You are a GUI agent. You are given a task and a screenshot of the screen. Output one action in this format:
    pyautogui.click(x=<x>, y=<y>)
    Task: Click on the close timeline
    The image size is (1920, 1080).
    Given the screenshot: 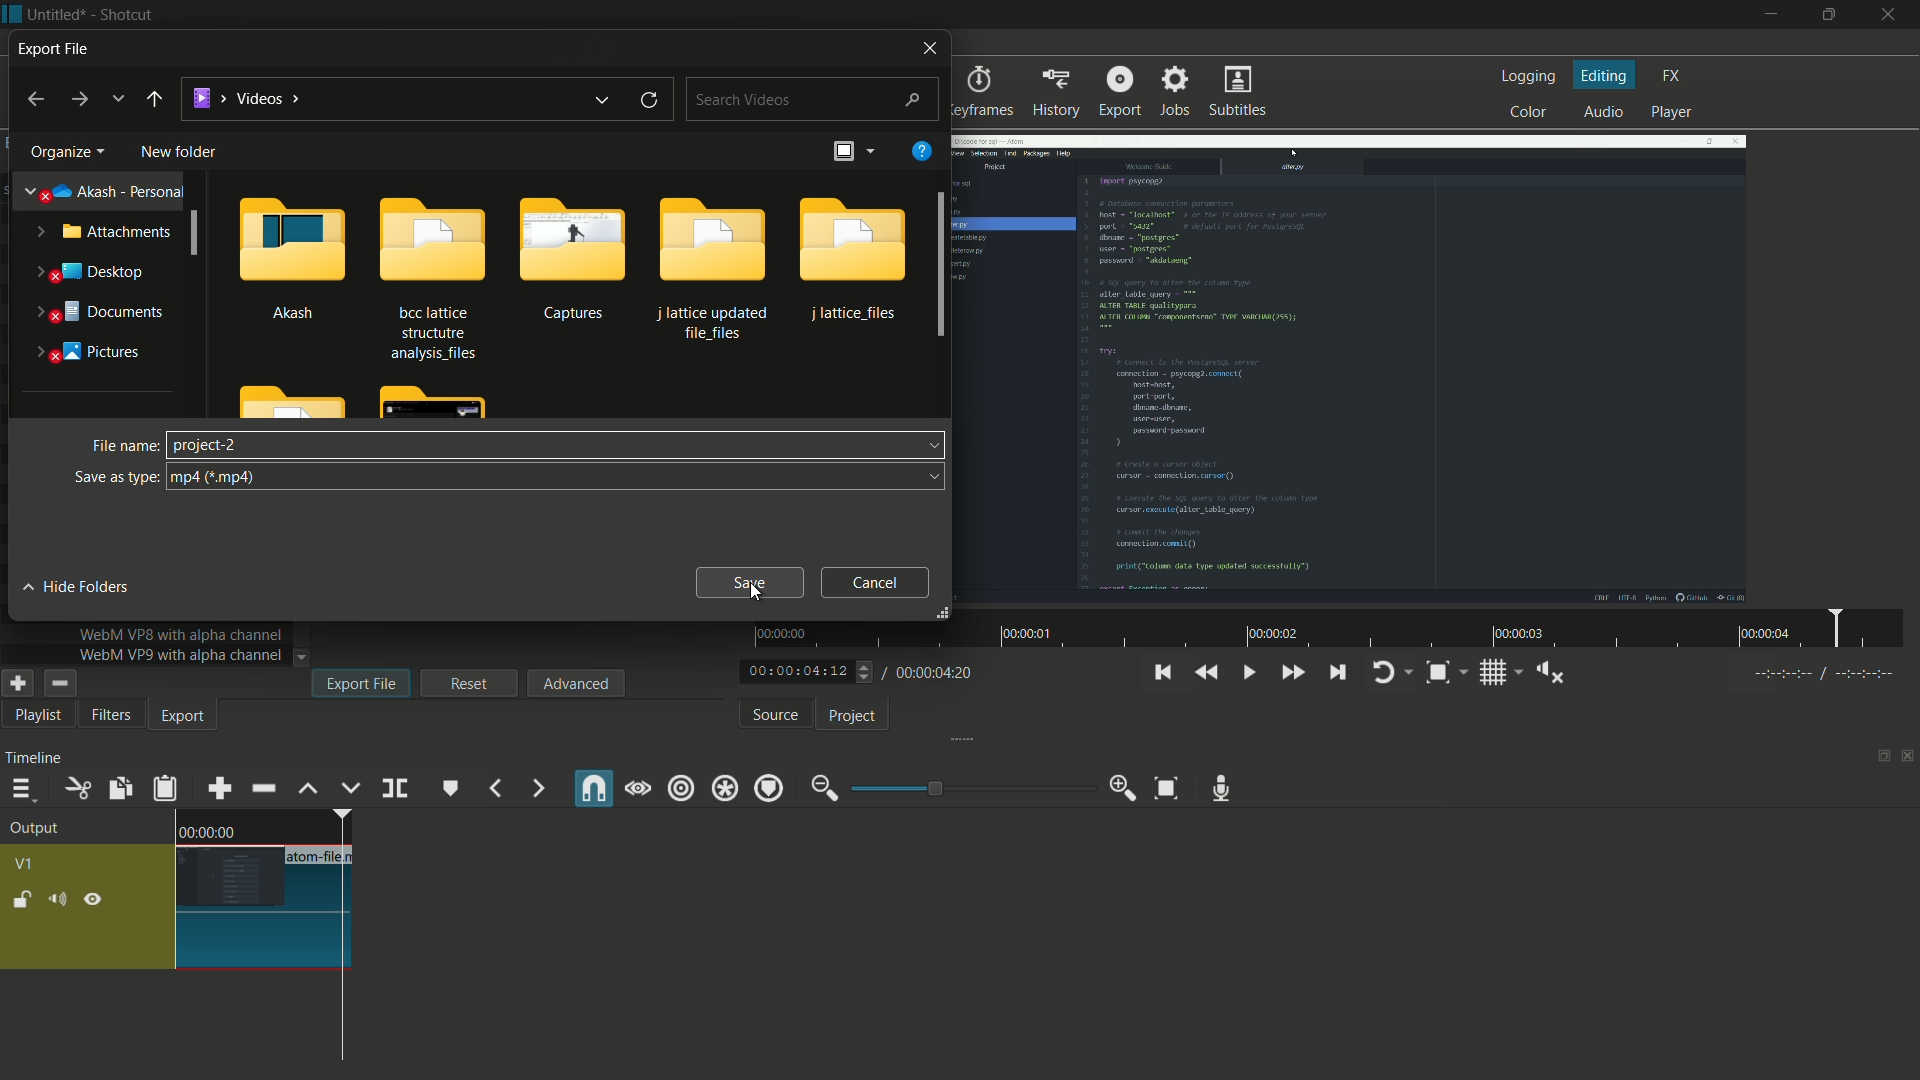 What is the action you would take?
    pyautogui.click(x=1908, y=757)
    